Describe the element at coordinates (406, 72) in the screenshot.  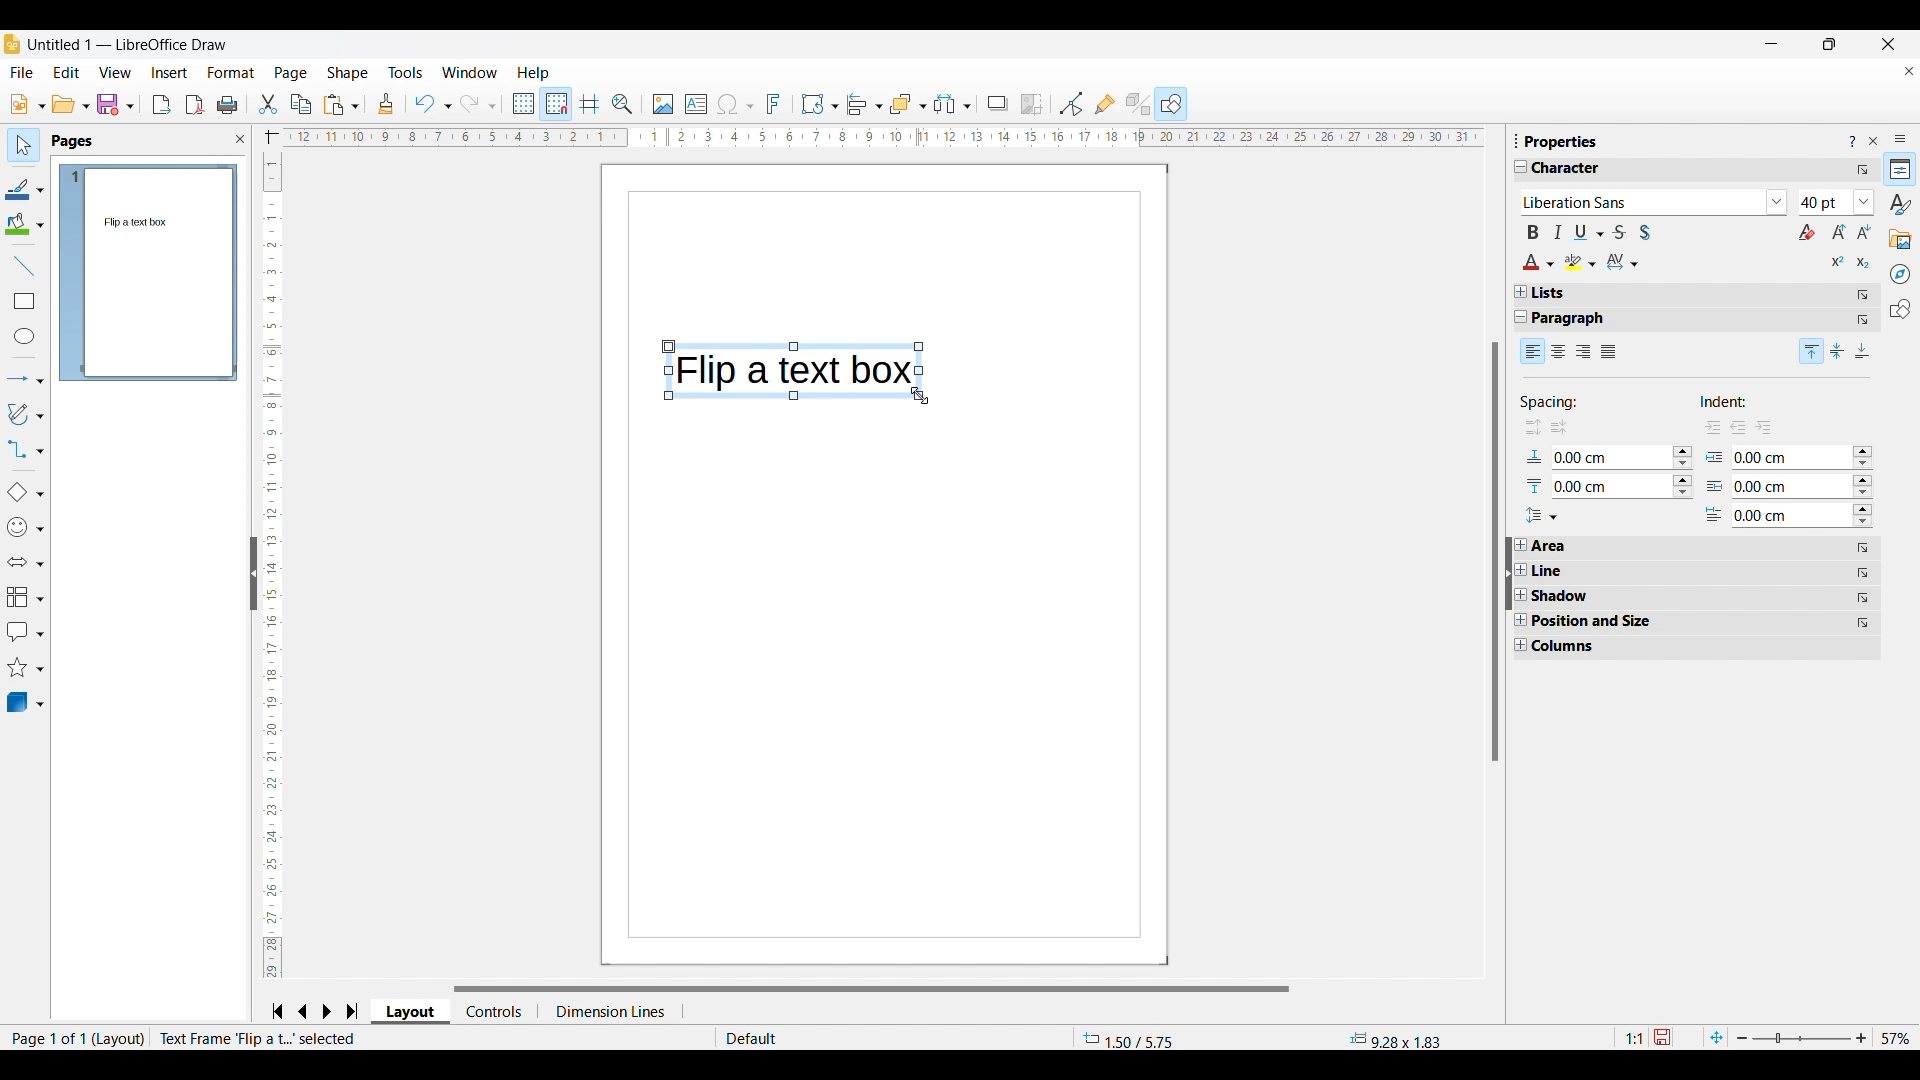
I see `Tools menu` at that location.